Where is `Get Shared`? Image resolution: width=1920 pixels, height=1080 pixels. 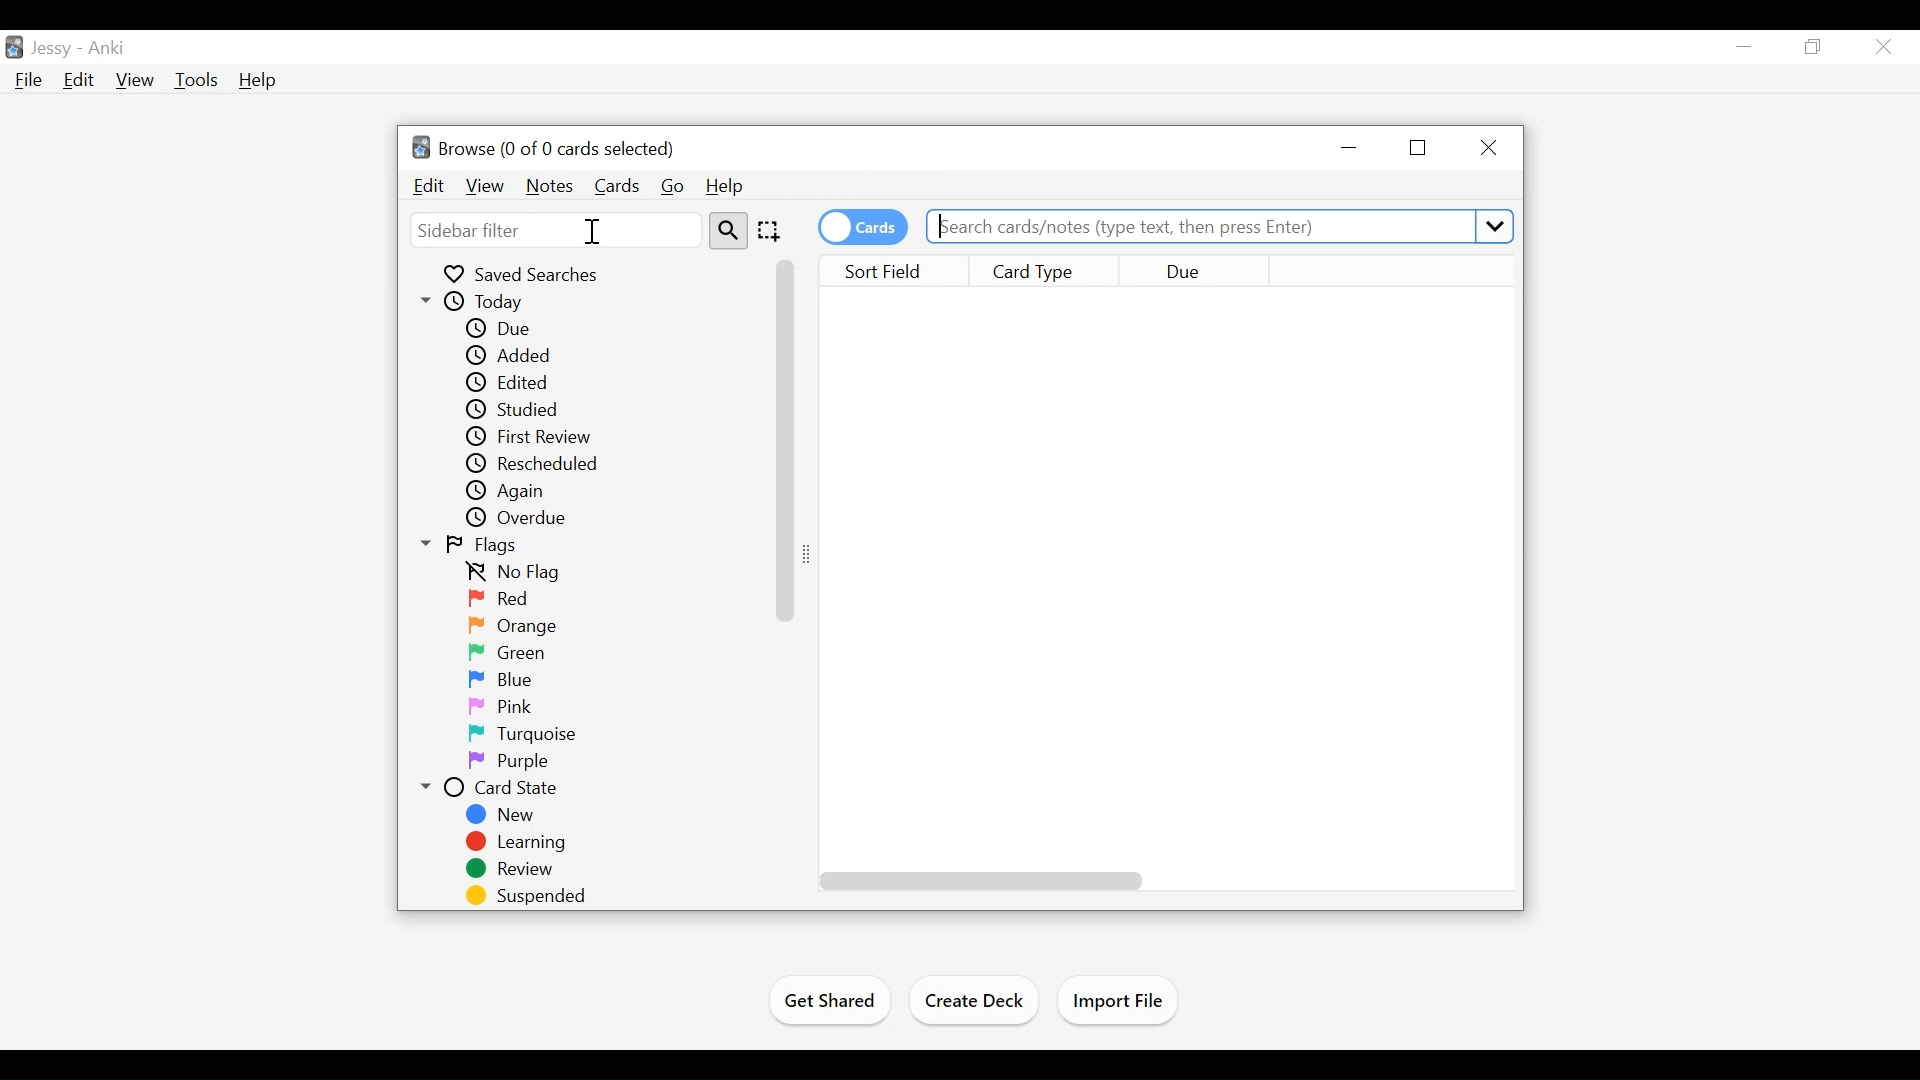
Get Shared is located at coordinates (827, 1003).